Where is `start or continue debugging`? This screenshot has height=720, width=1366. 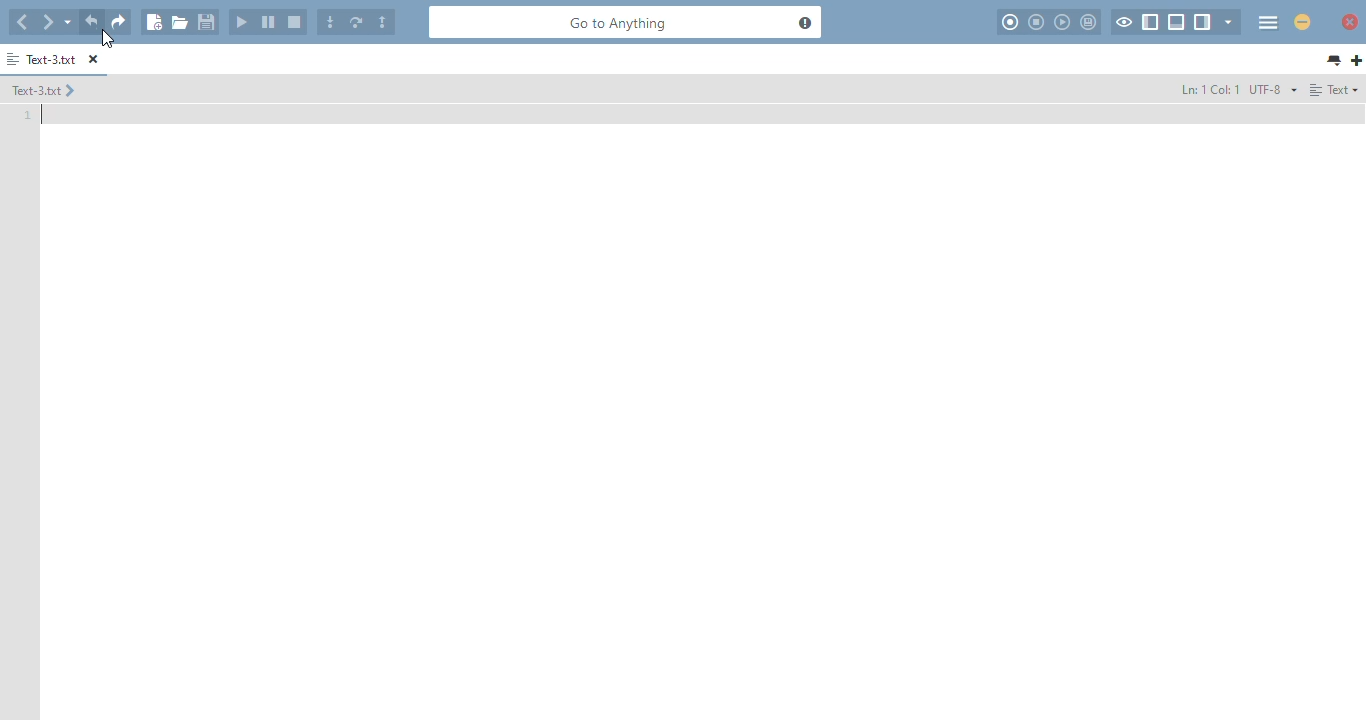 start or continue debugging is located at coordinates (242, 21).